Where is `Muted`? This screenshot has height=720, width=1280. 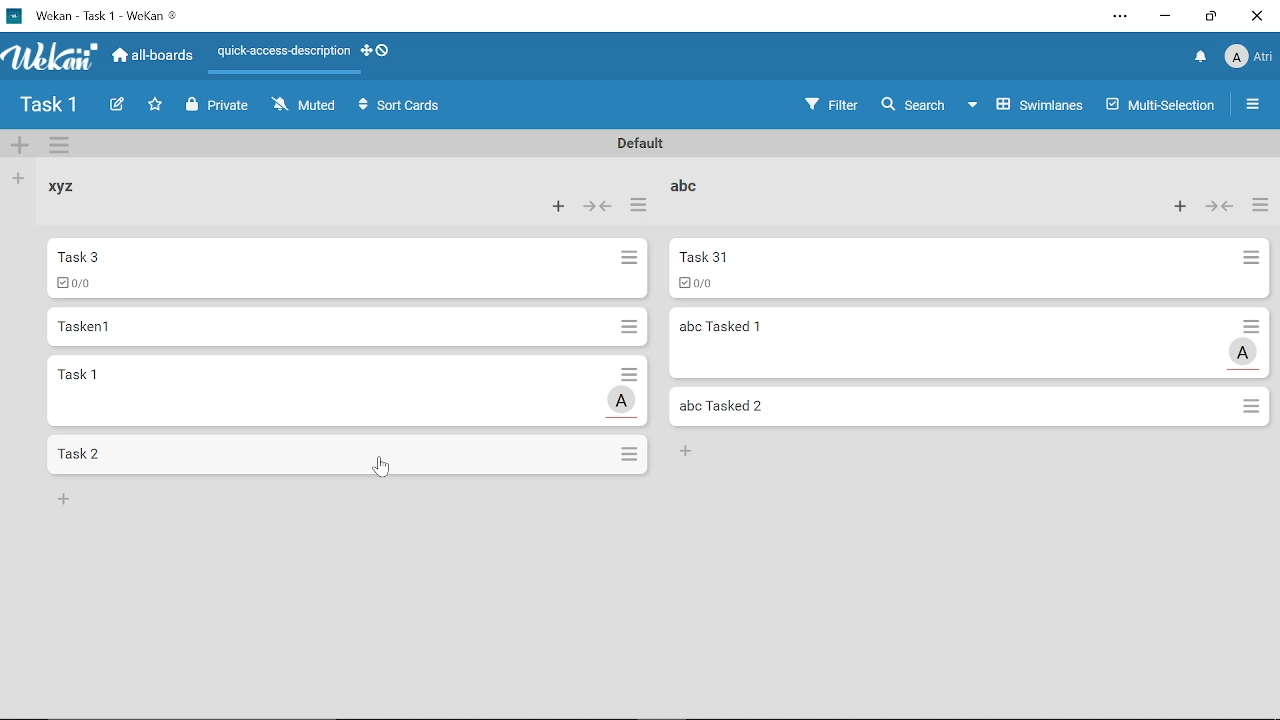 Muted is located at coordinates (305, 104).